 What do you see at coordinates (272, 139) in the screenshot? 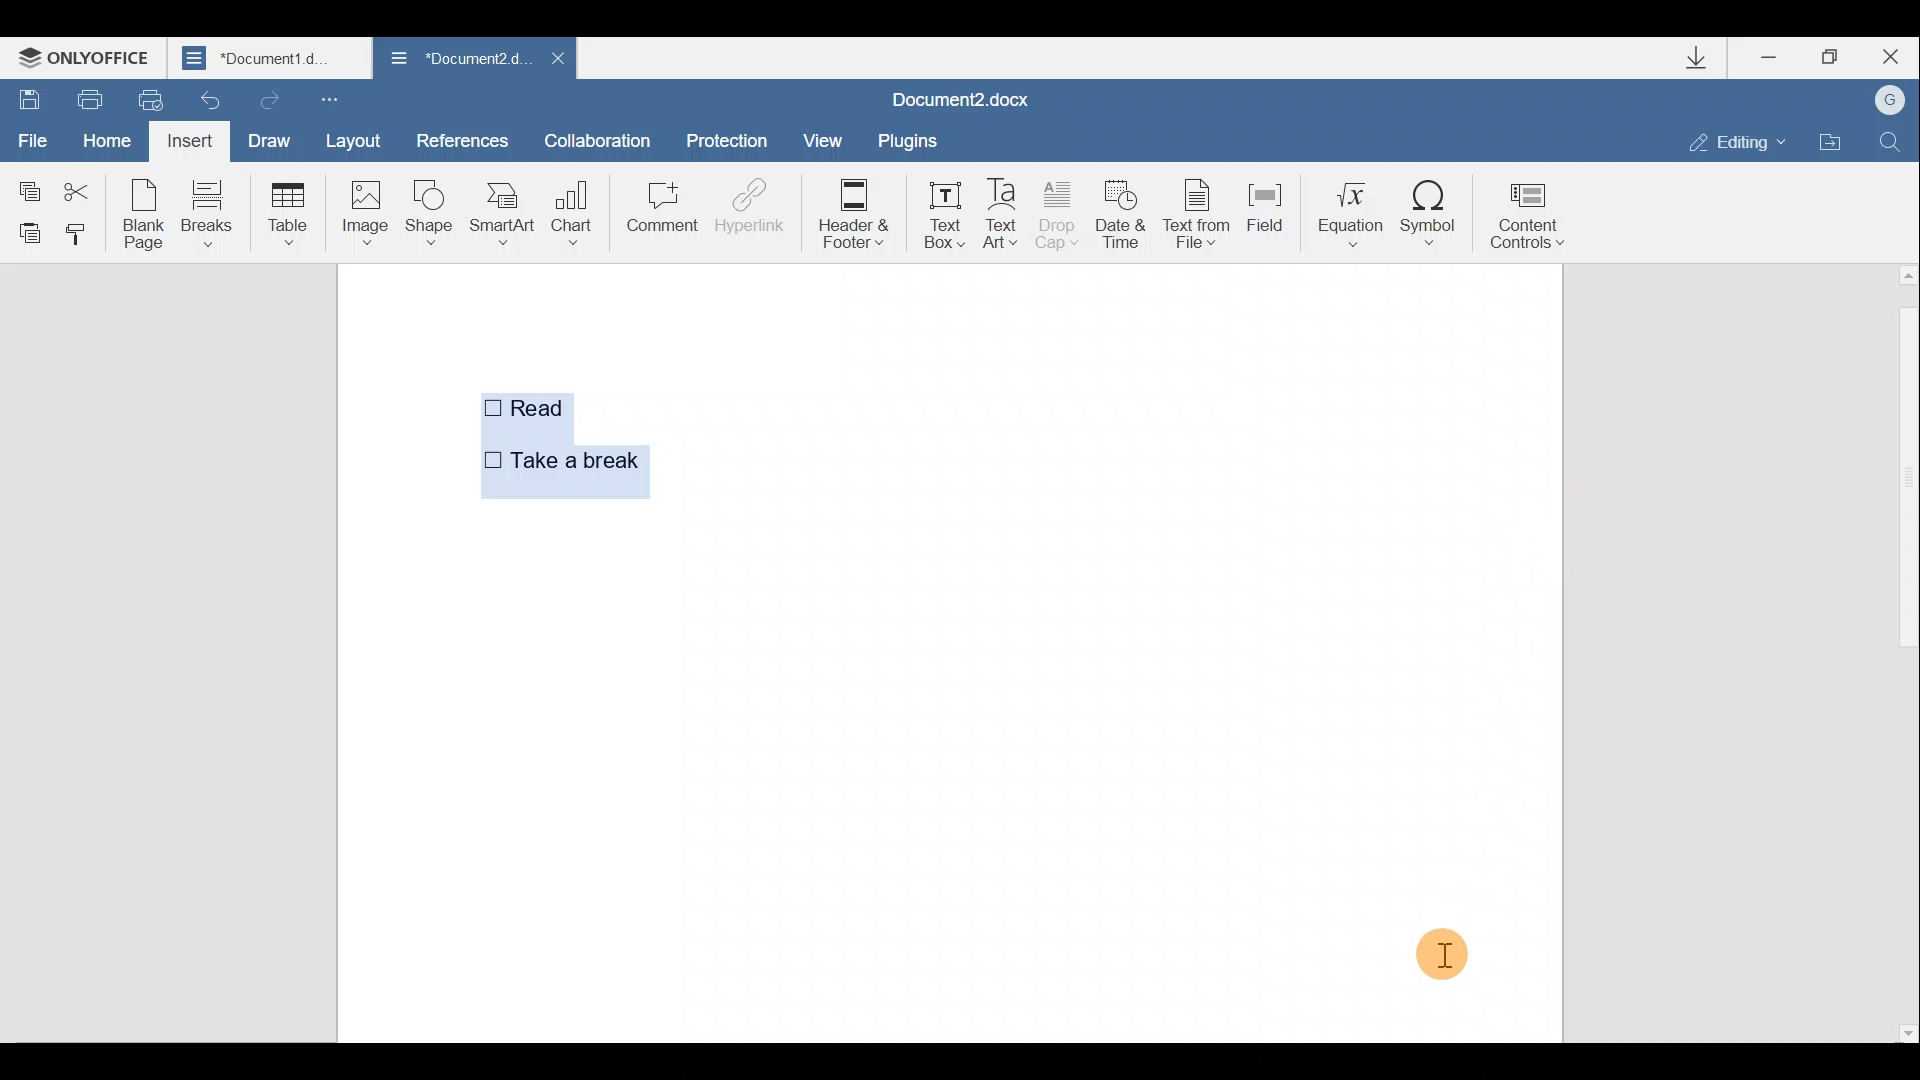
I see `Draw` at bounding box center [272, 139].